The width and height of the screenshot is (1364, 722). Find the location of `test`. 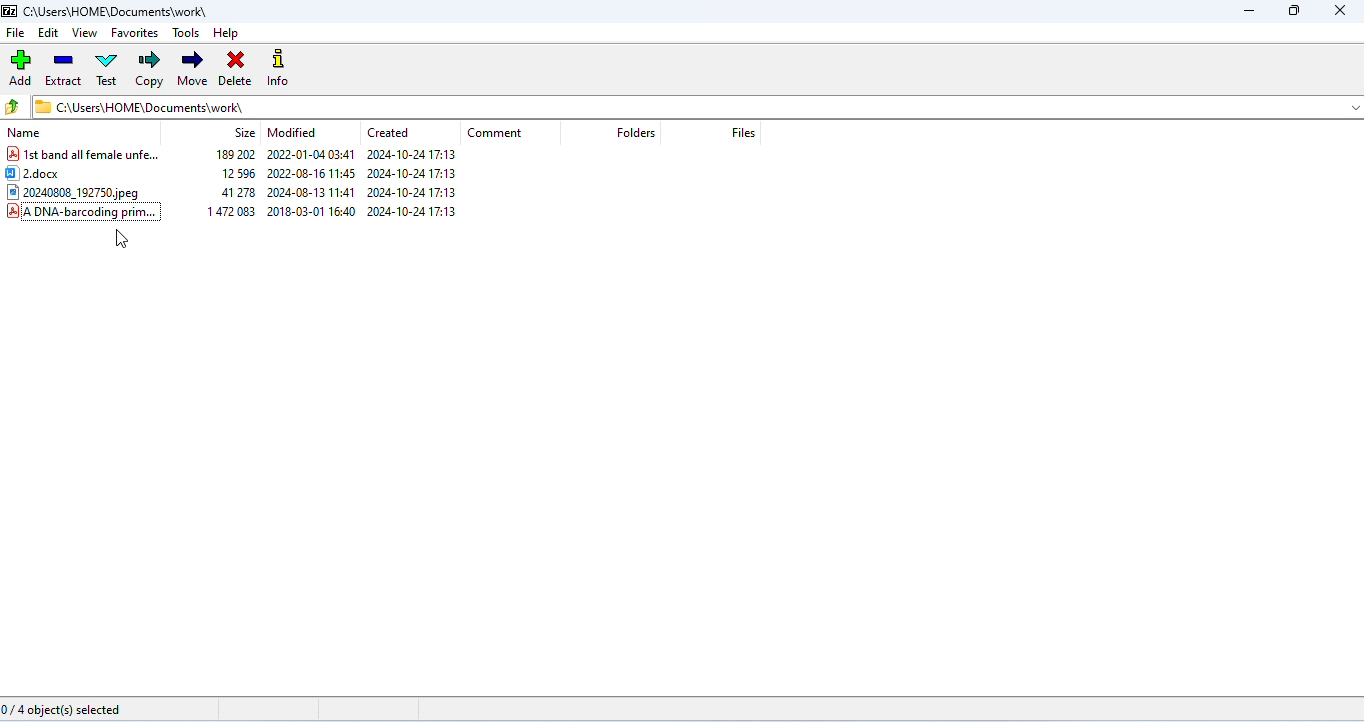

test is located at coordinates (107, 68).